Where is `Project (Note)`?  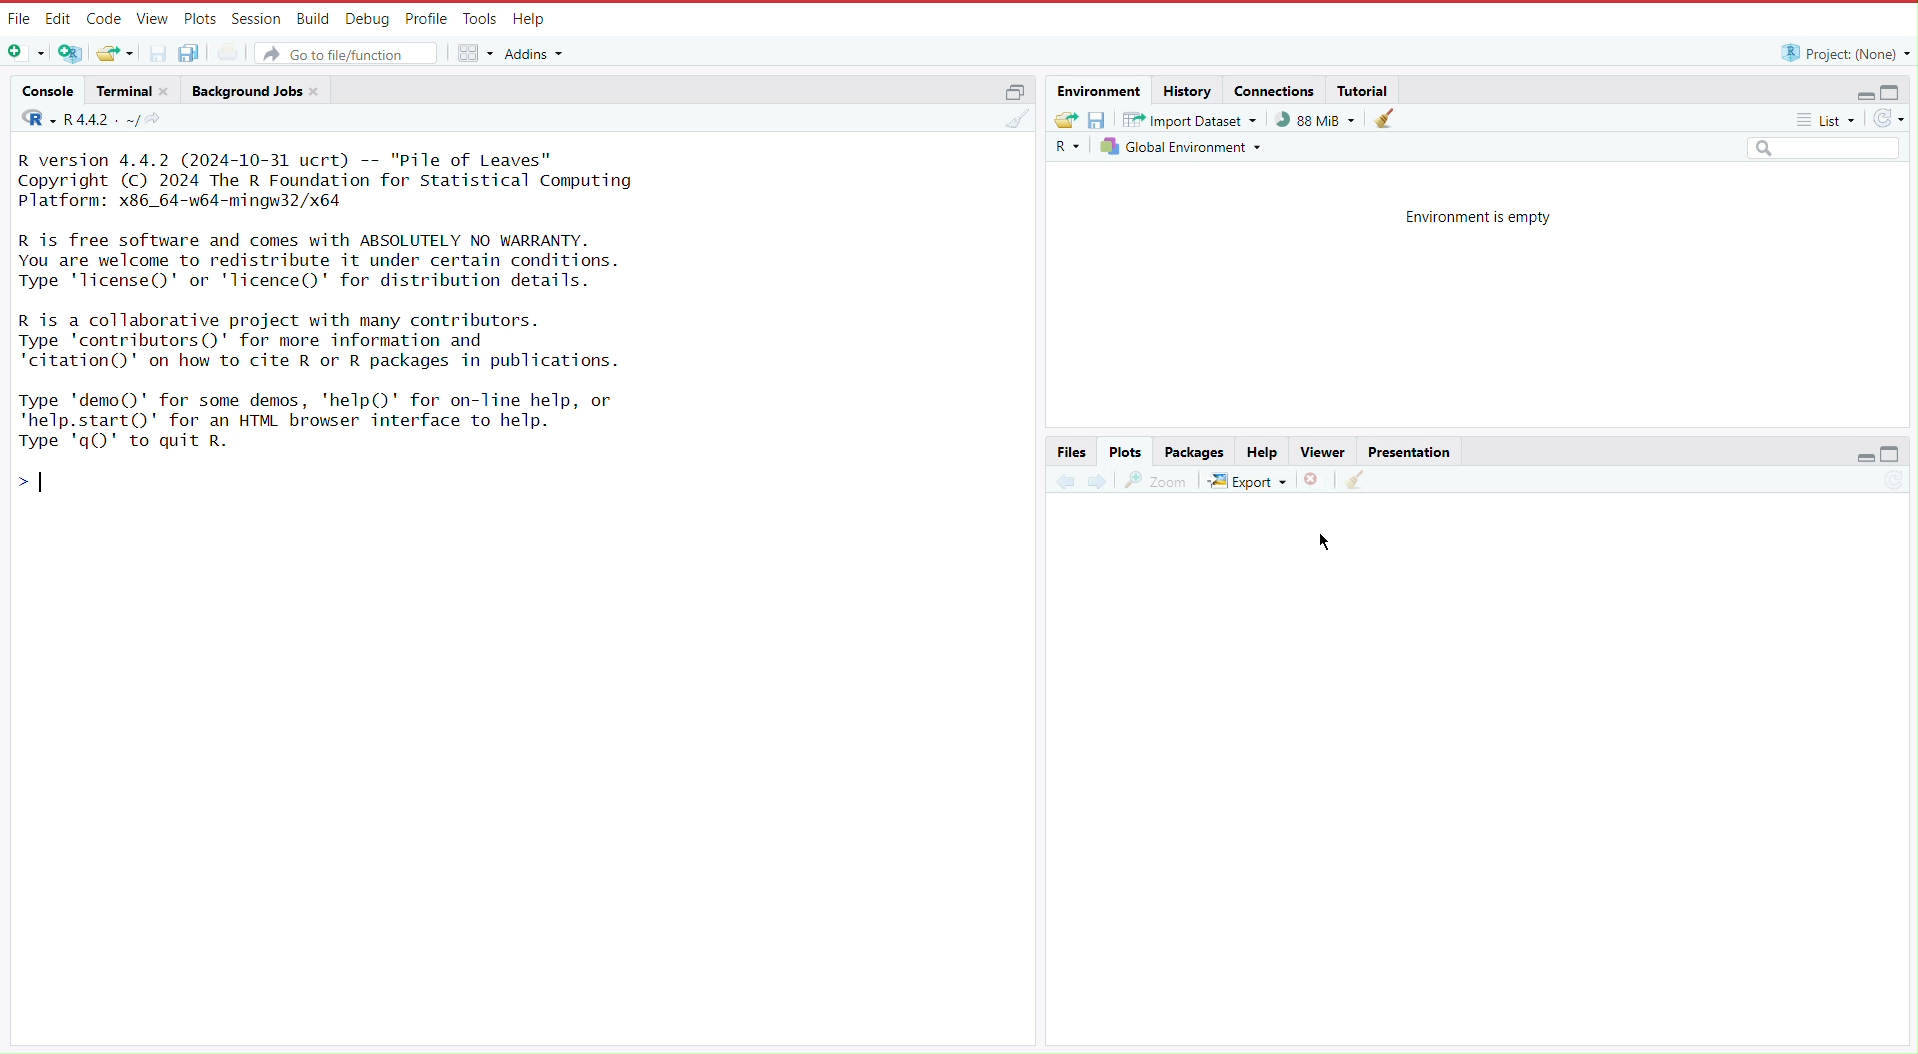
Project (Note) is located at coordinates (1840, 52).